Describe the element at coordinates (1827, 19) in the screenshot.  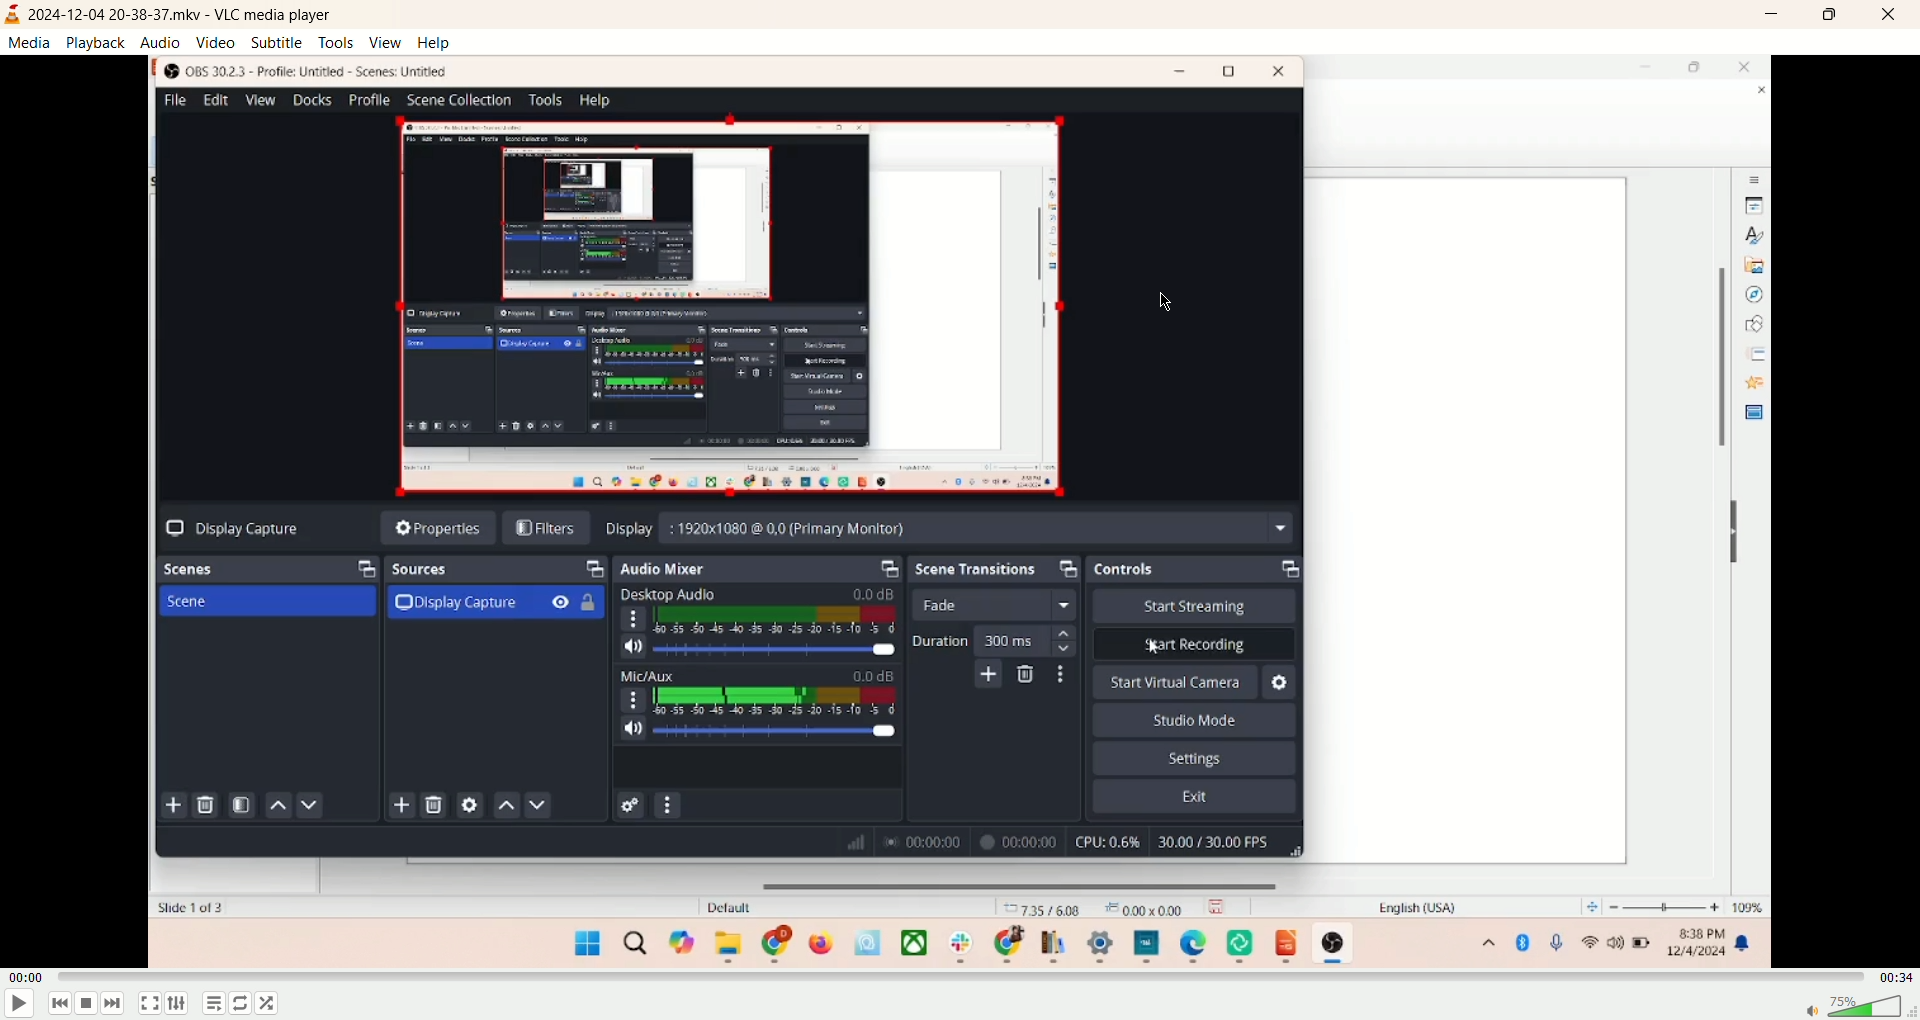
I see `maximize` at that location.